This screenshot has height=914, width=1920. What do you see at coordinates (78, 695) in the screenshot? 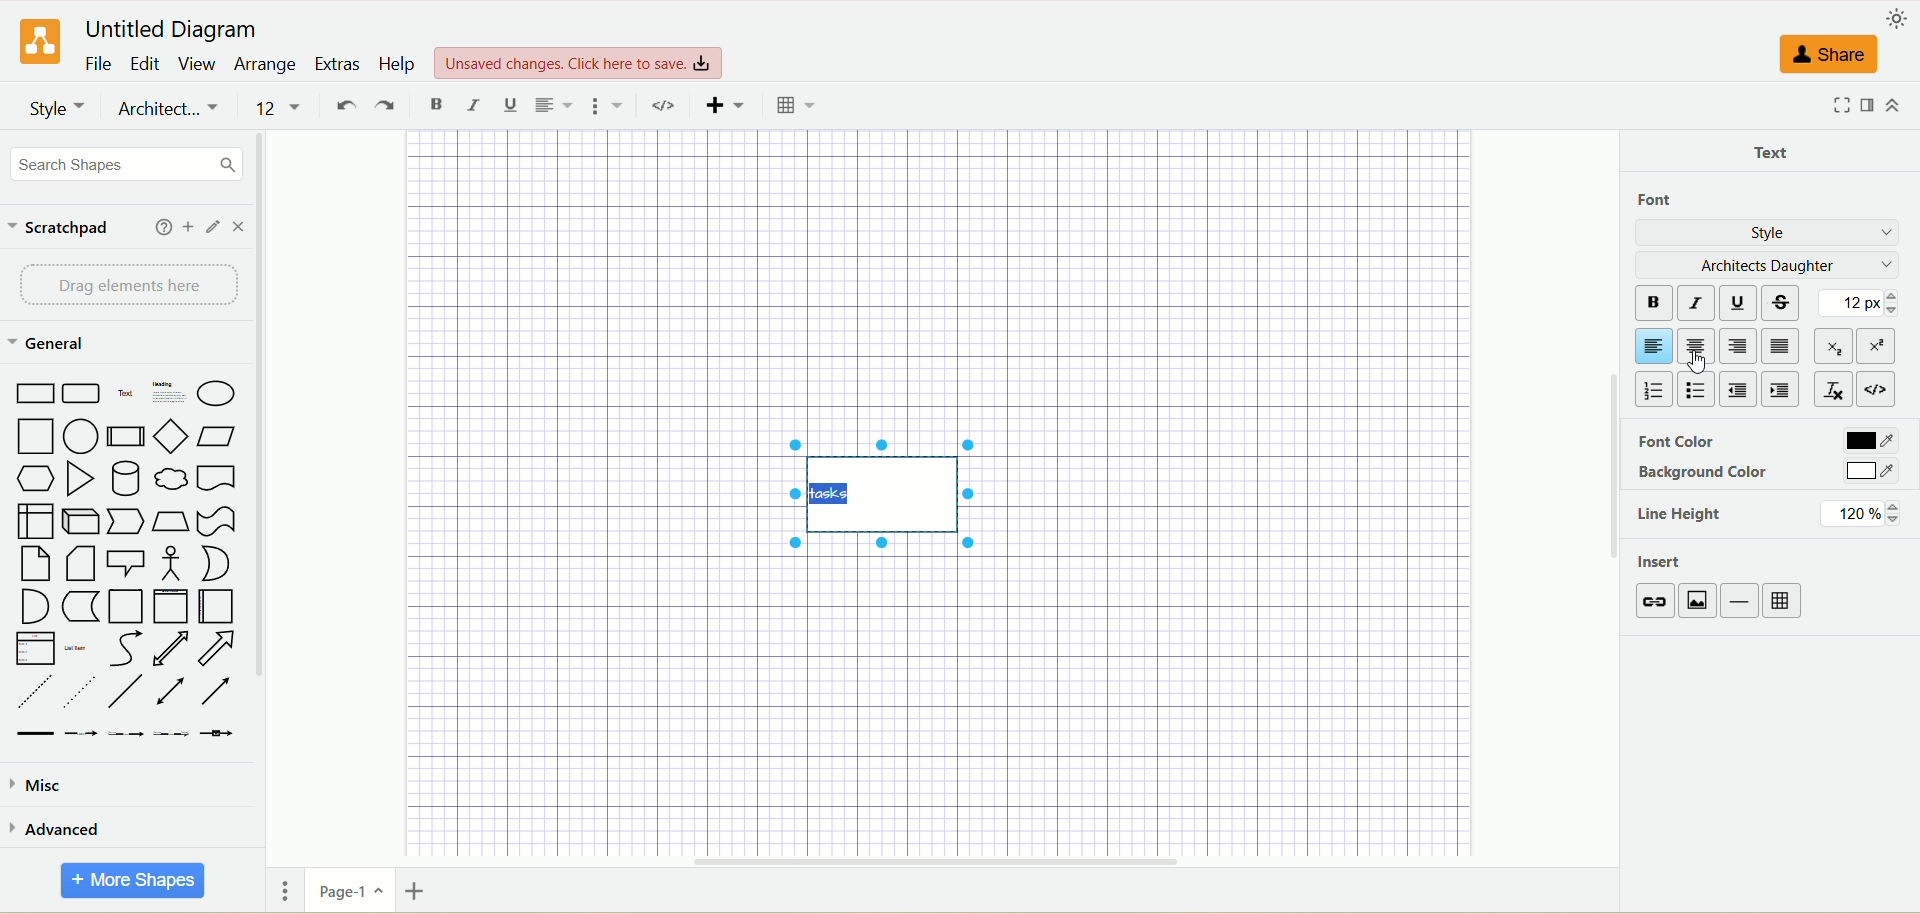
I see `Sparsely Dotted Line` at bounding box center [78, 695].